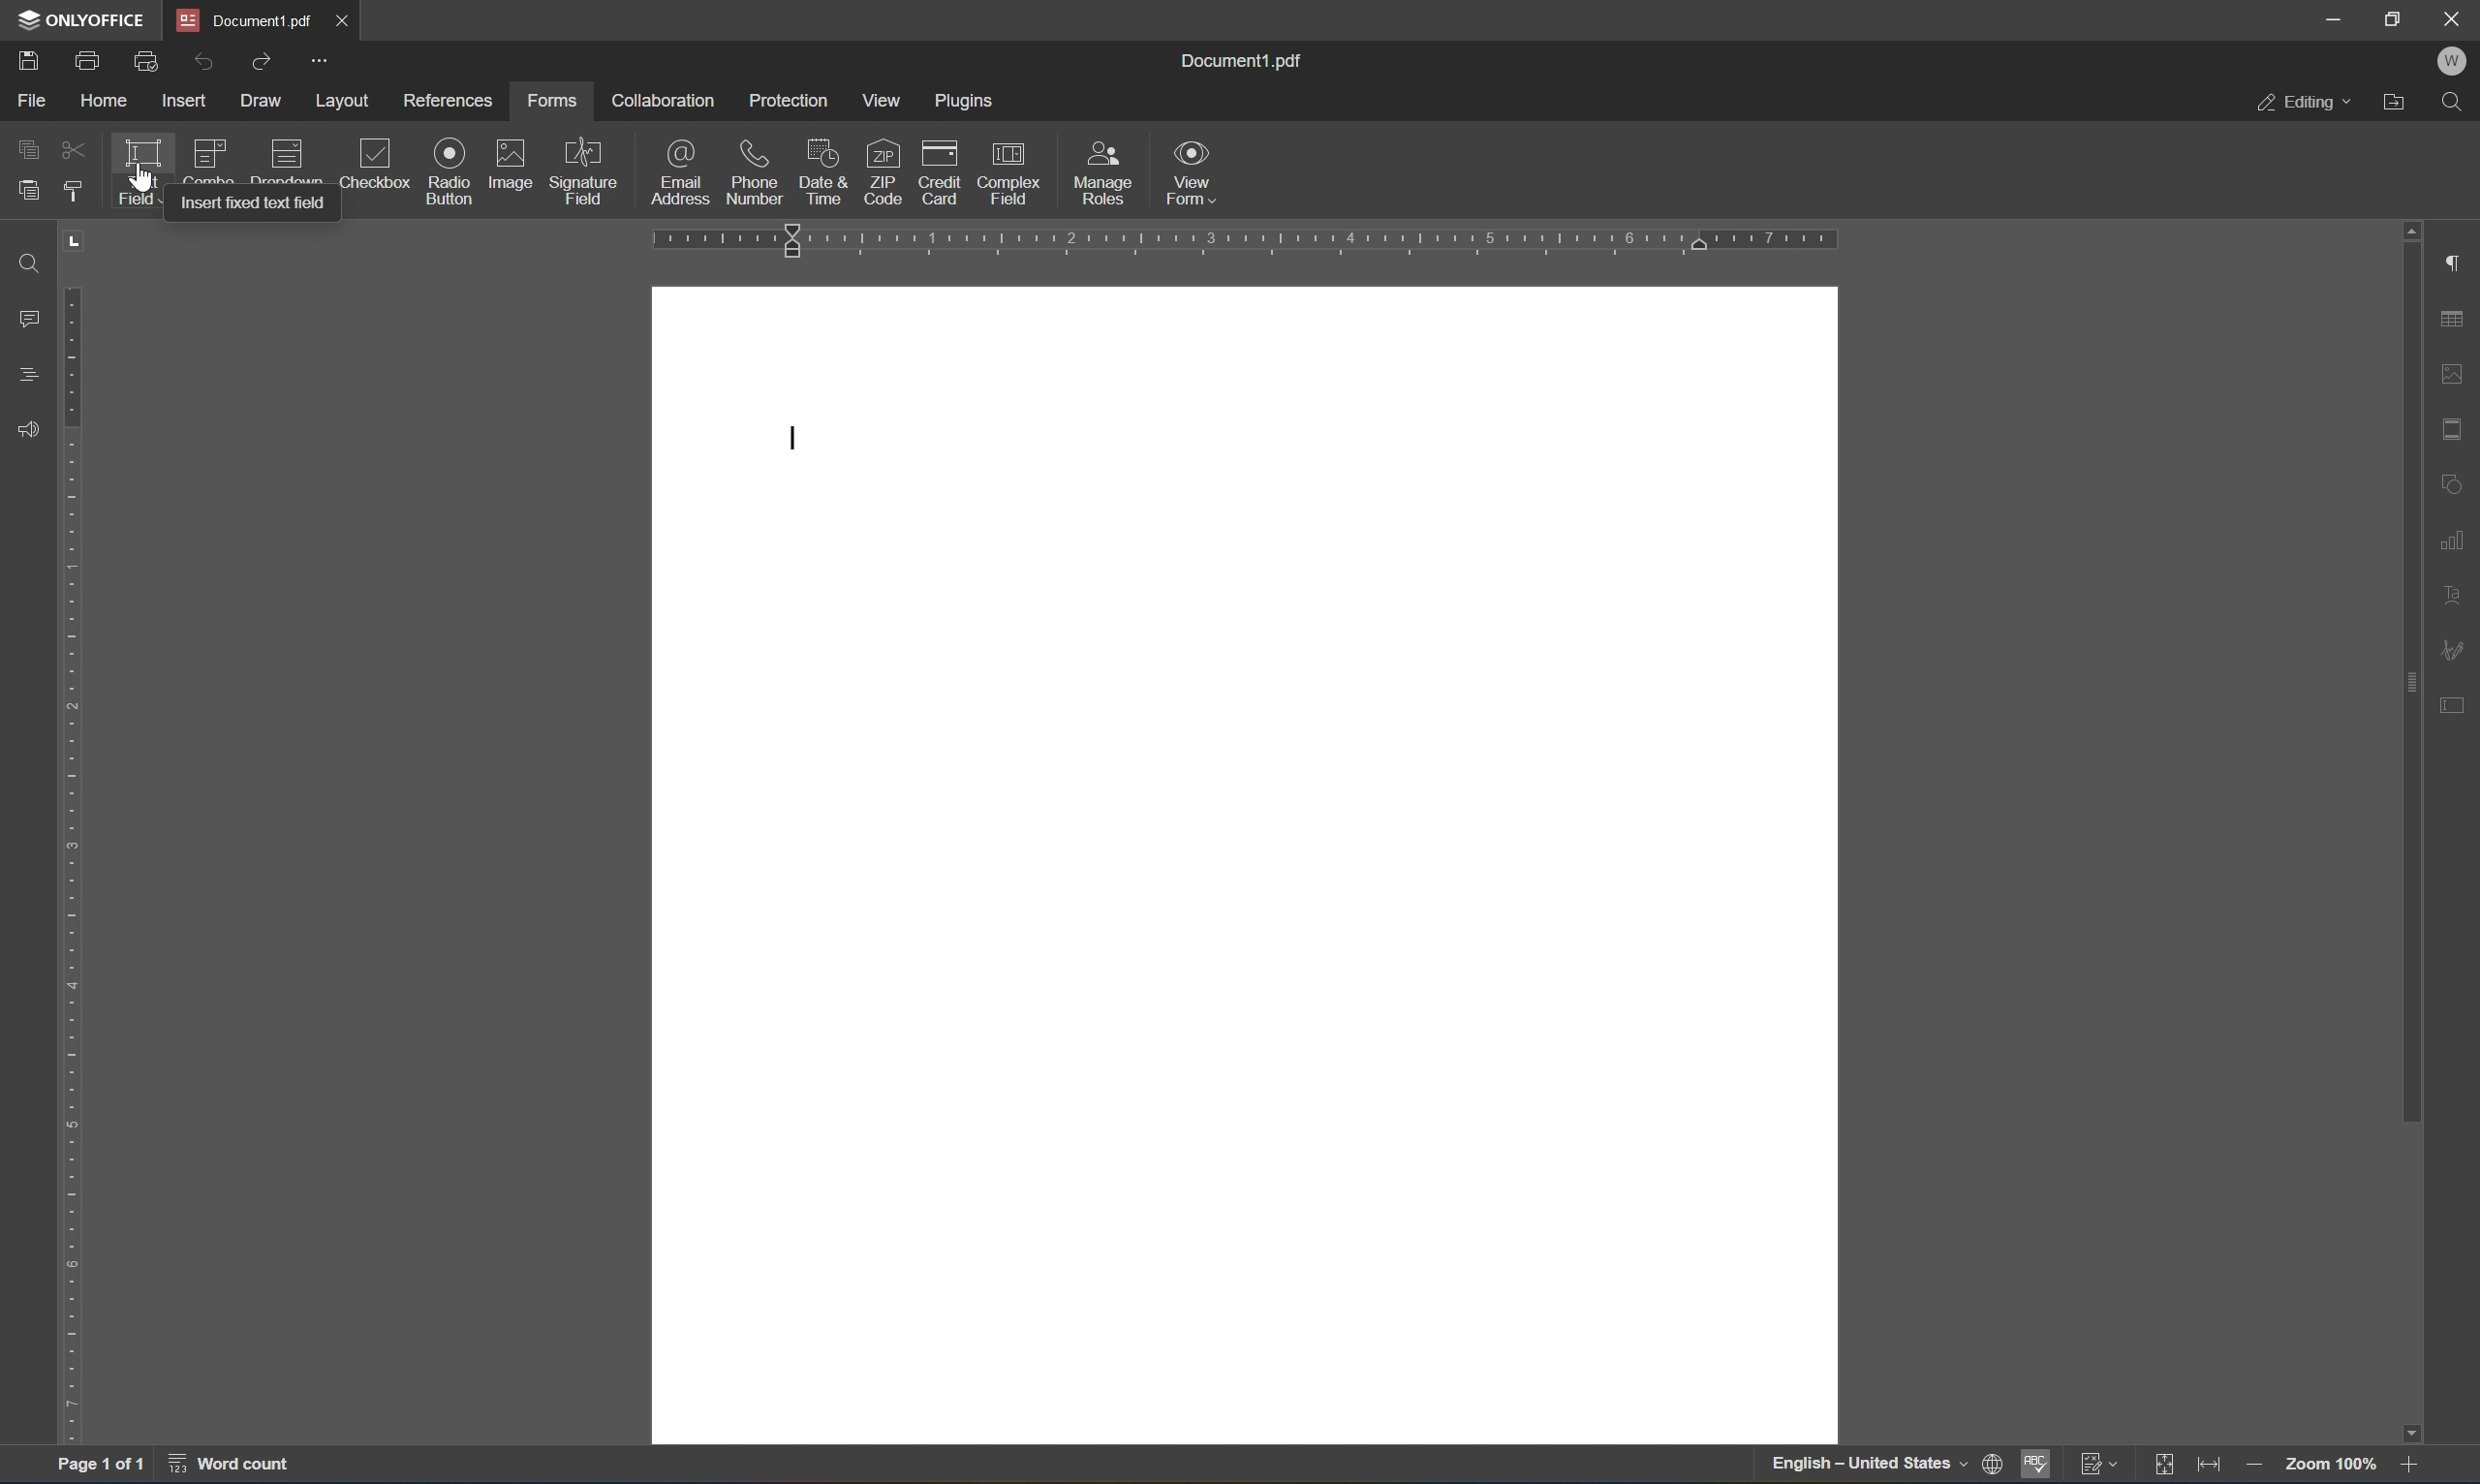  Describe the element at coordinates (682, 172) in the screenshot. I see `email address` at that location.